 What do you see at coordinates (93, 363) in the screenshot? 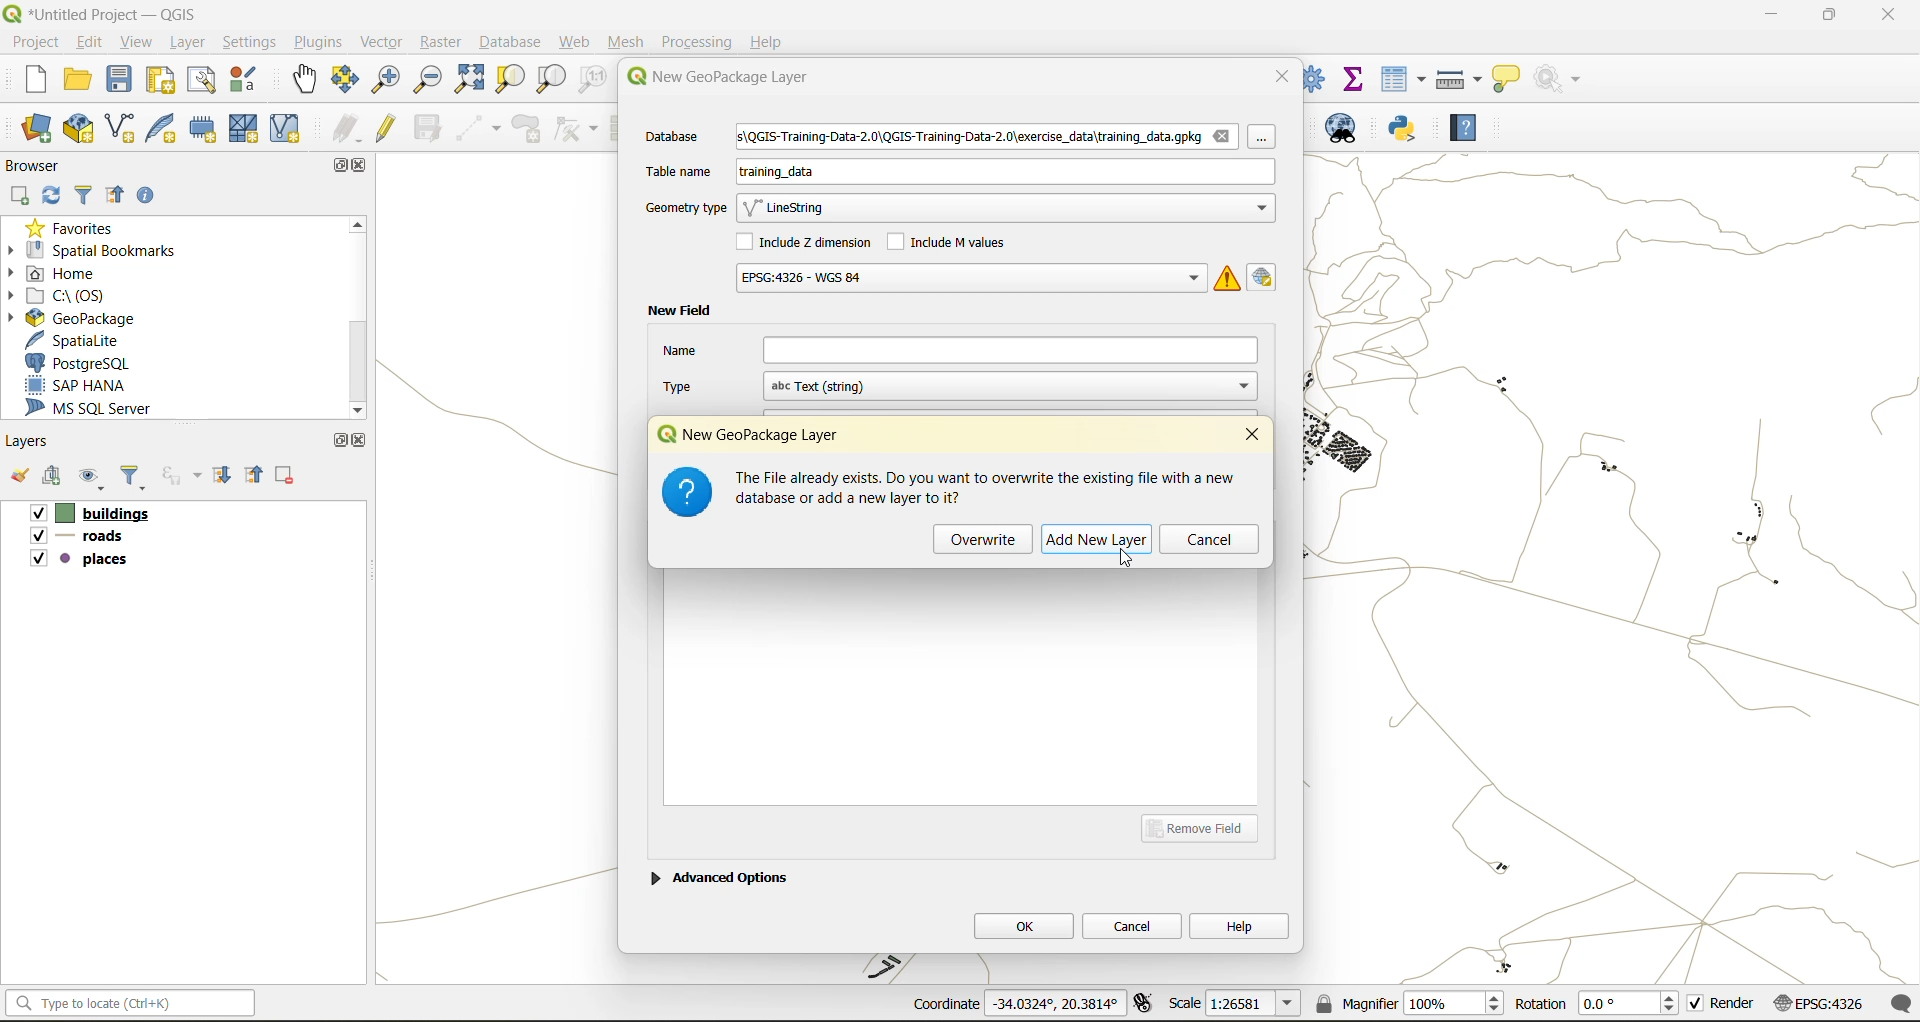
I see `postgresql` at bounding box center [93, 363].